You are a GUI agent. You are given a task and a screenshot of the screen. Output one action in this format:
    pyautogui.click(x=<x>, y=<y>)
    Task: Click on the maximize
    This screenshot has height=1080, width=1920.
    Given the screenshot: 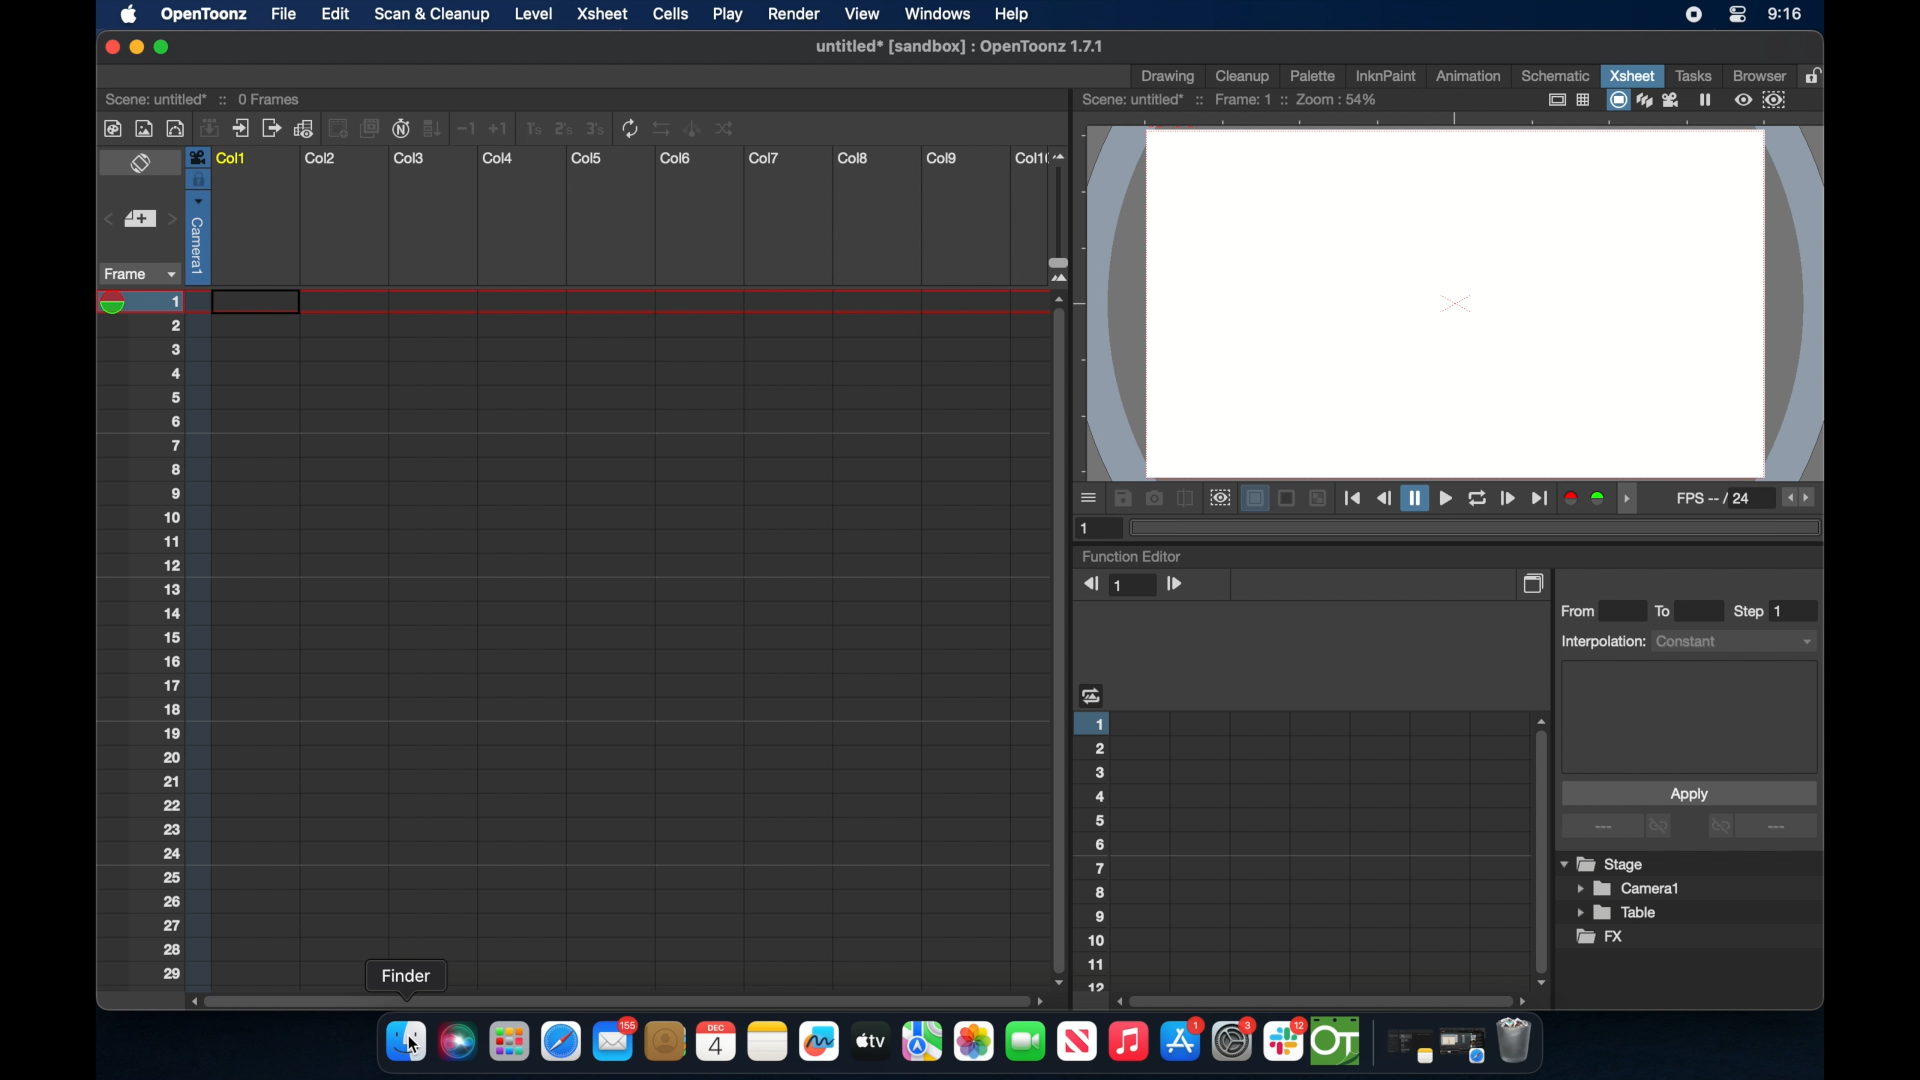 What is the action you would take?
    pyautogui.click(x=163, y=47)
    